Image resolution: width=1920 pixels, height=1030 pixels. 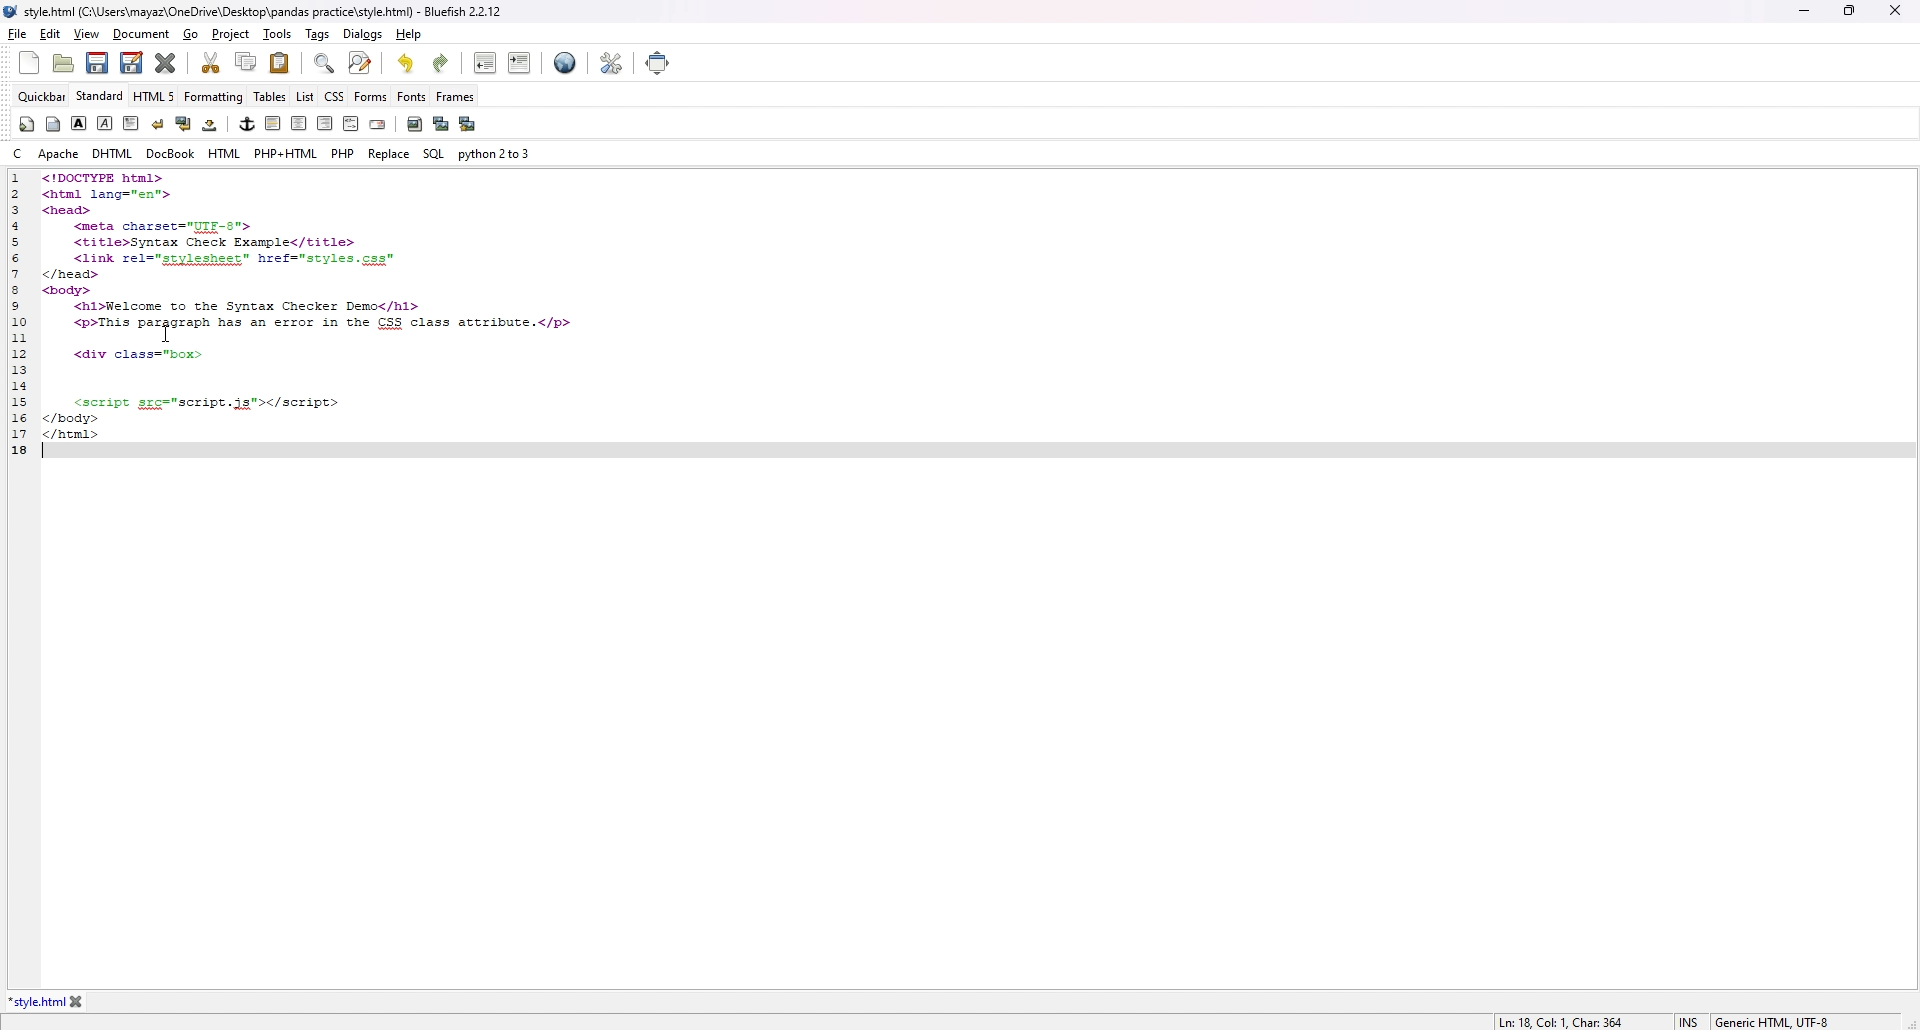 I want to click on unindent, so click(x=486, y=63).